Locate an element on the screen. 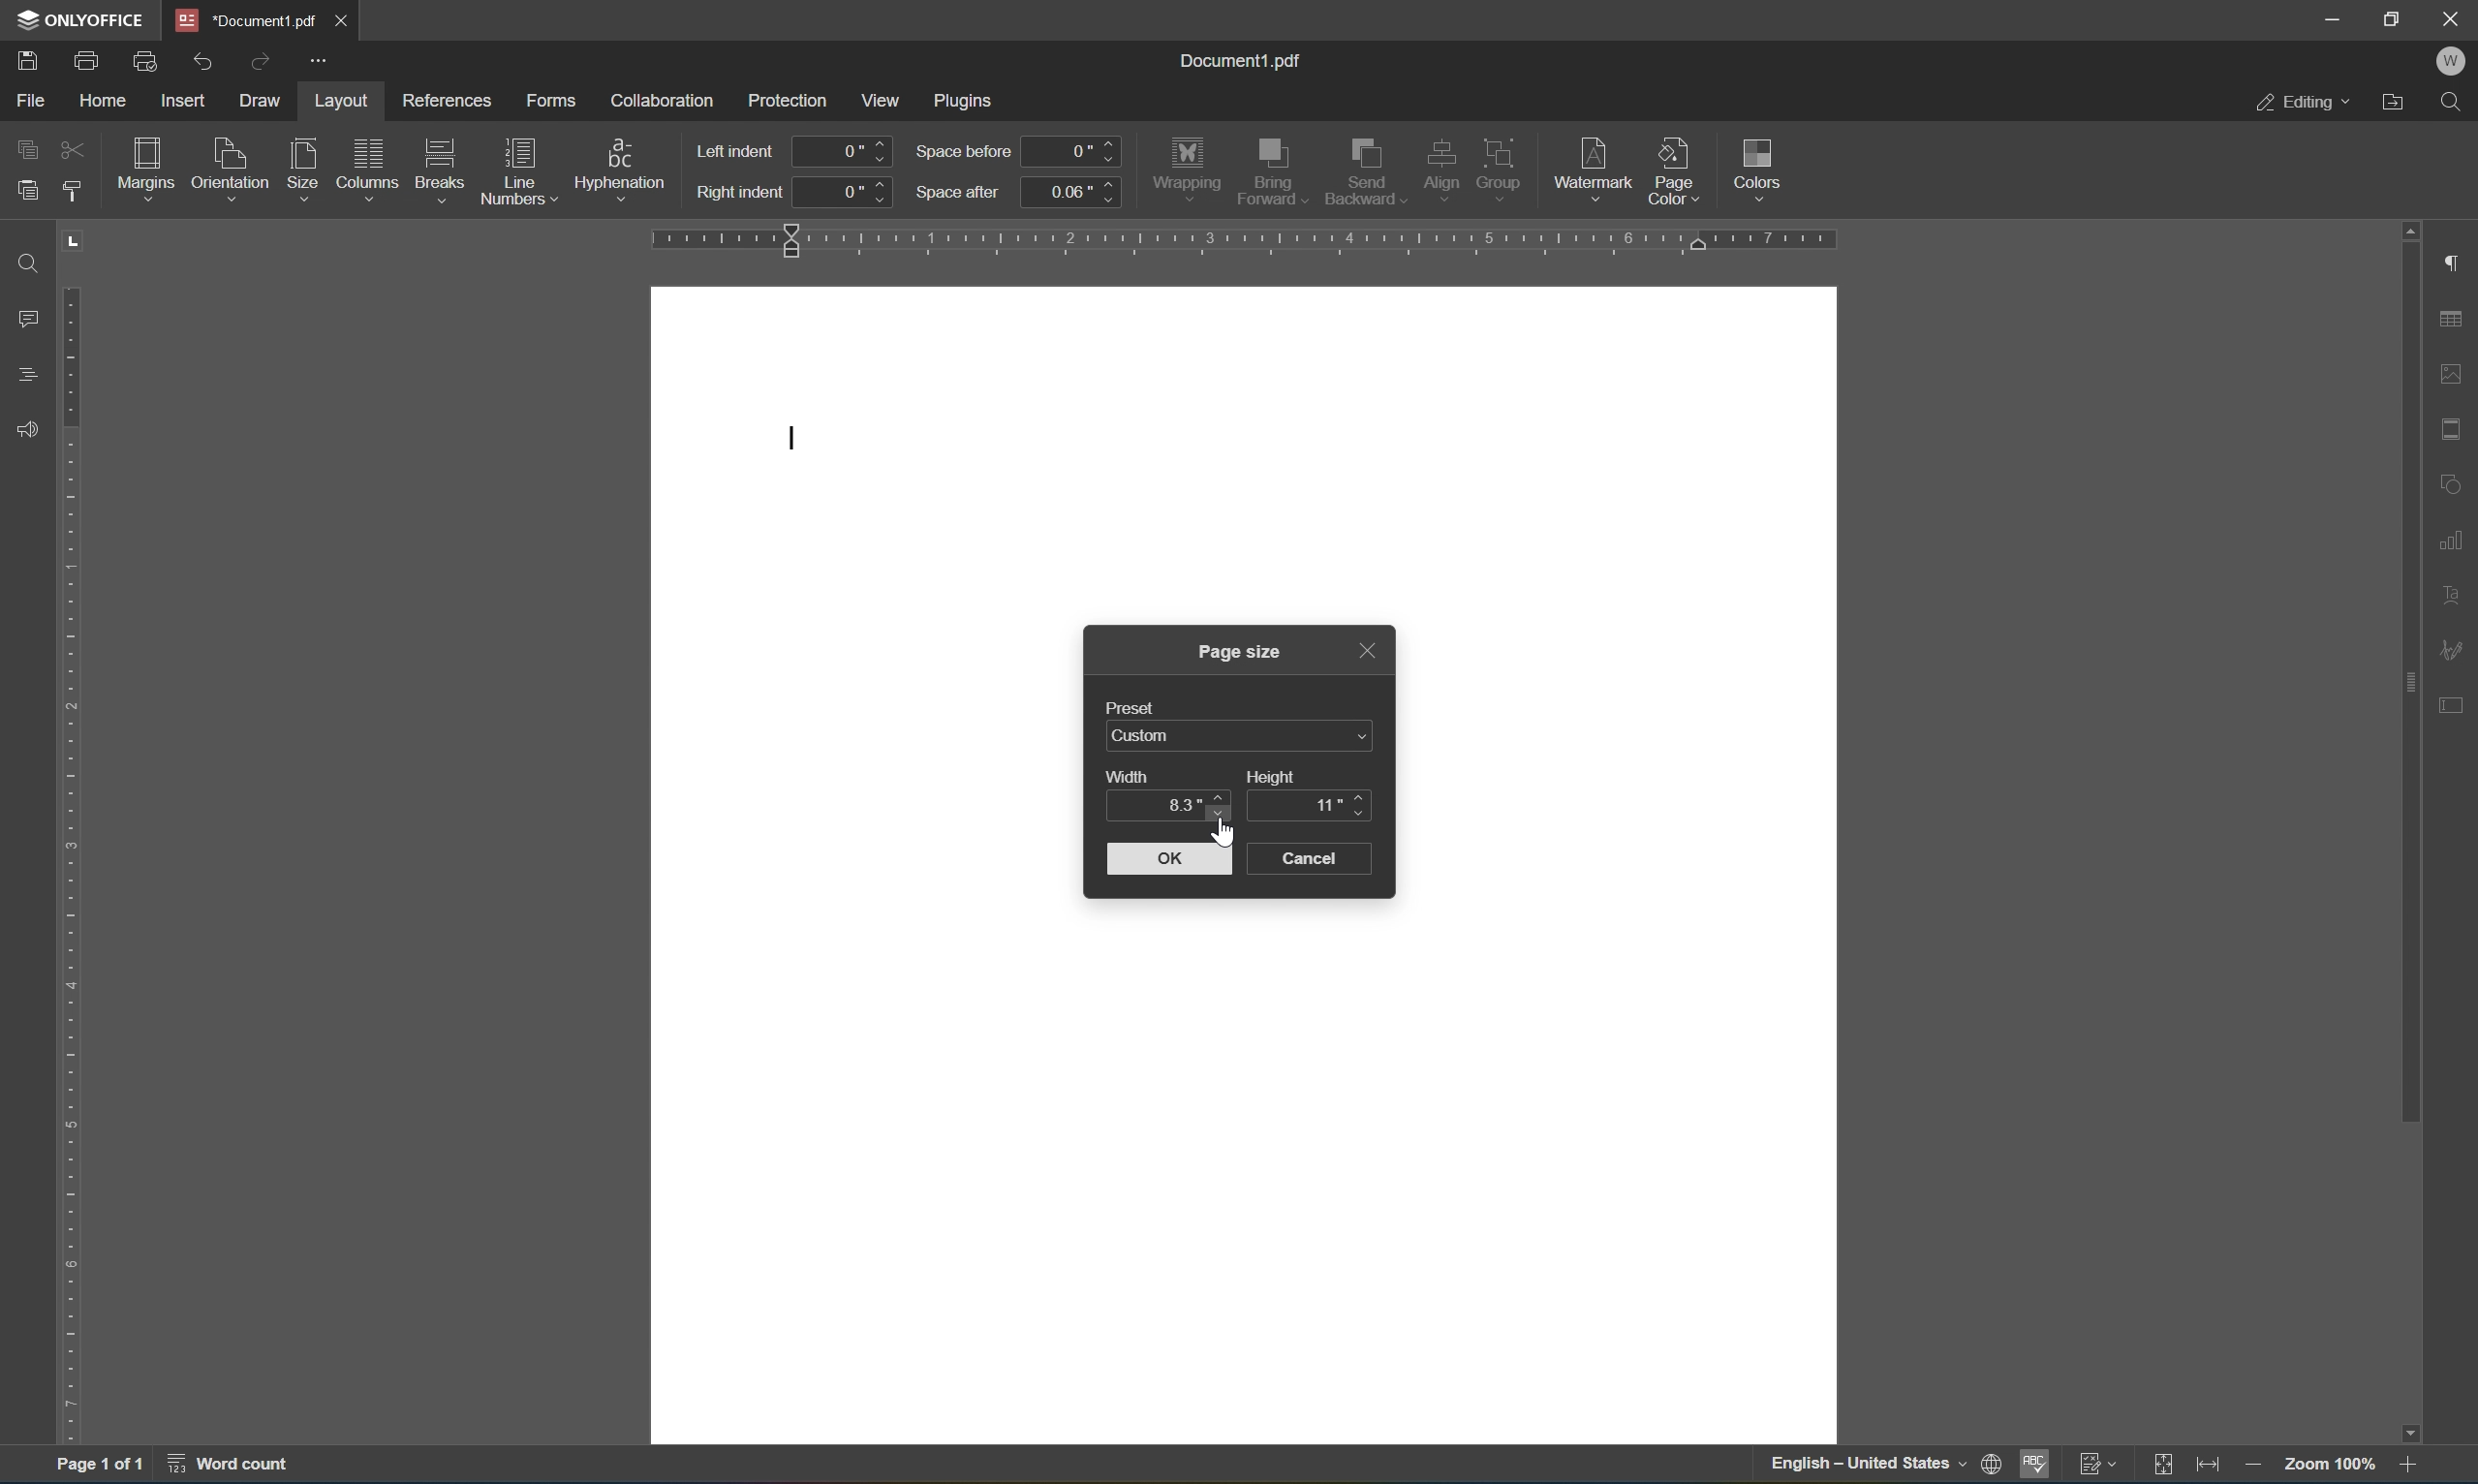  document1.pdf is located at coordinates (1245, 60).